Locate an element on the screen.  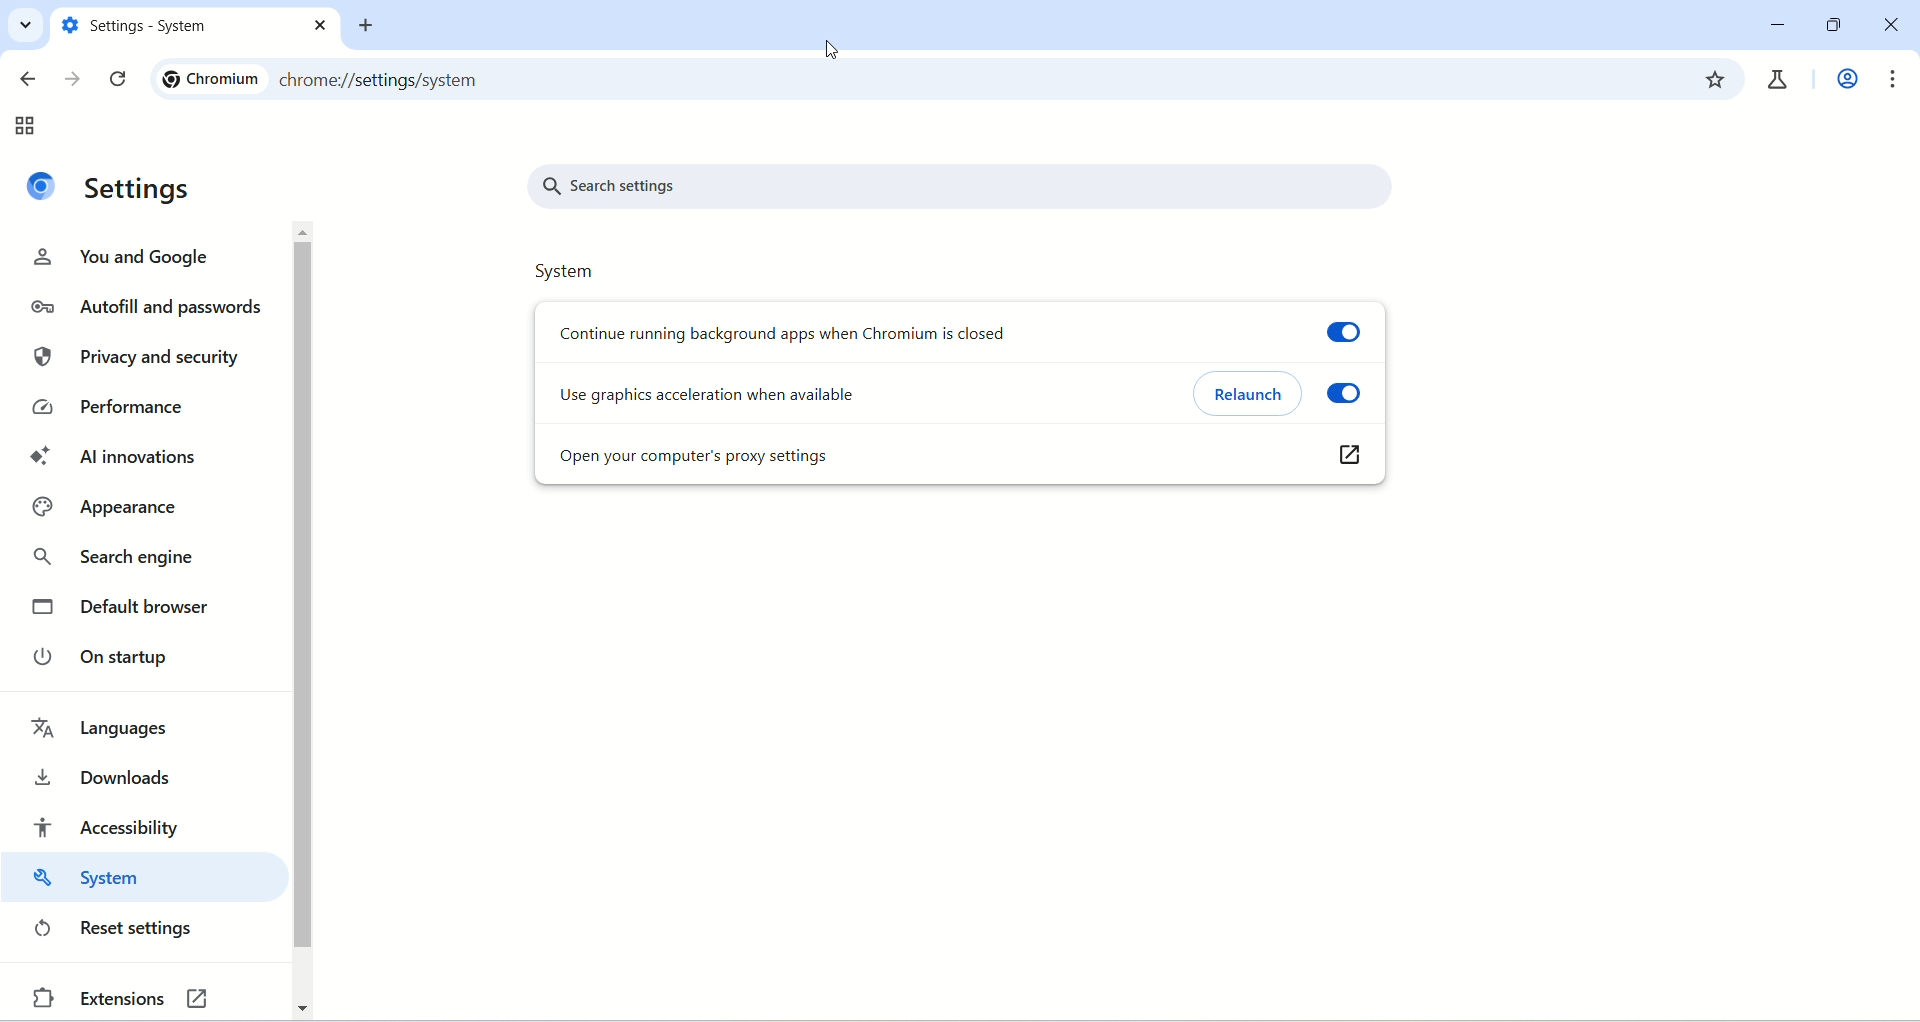
tab groups is located at coordinates (29, 127).